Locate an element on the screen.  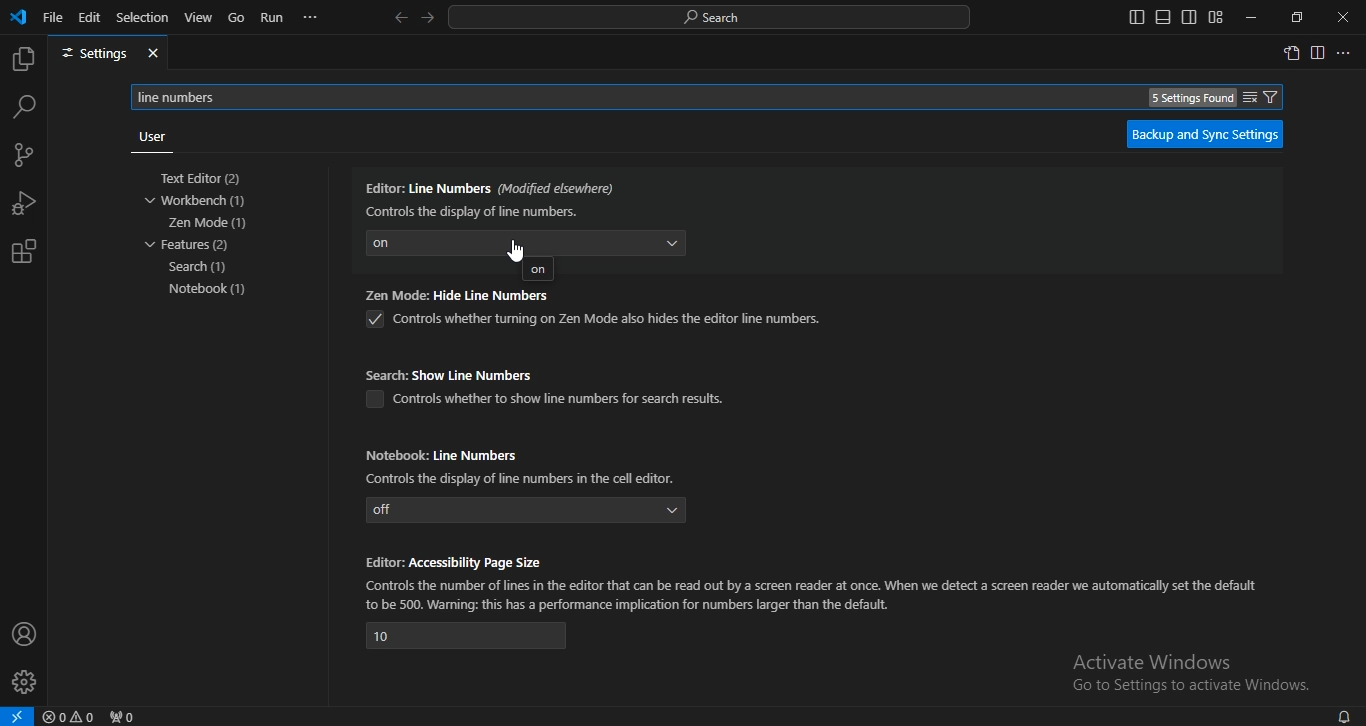
search is located at coordinates (24, 106).